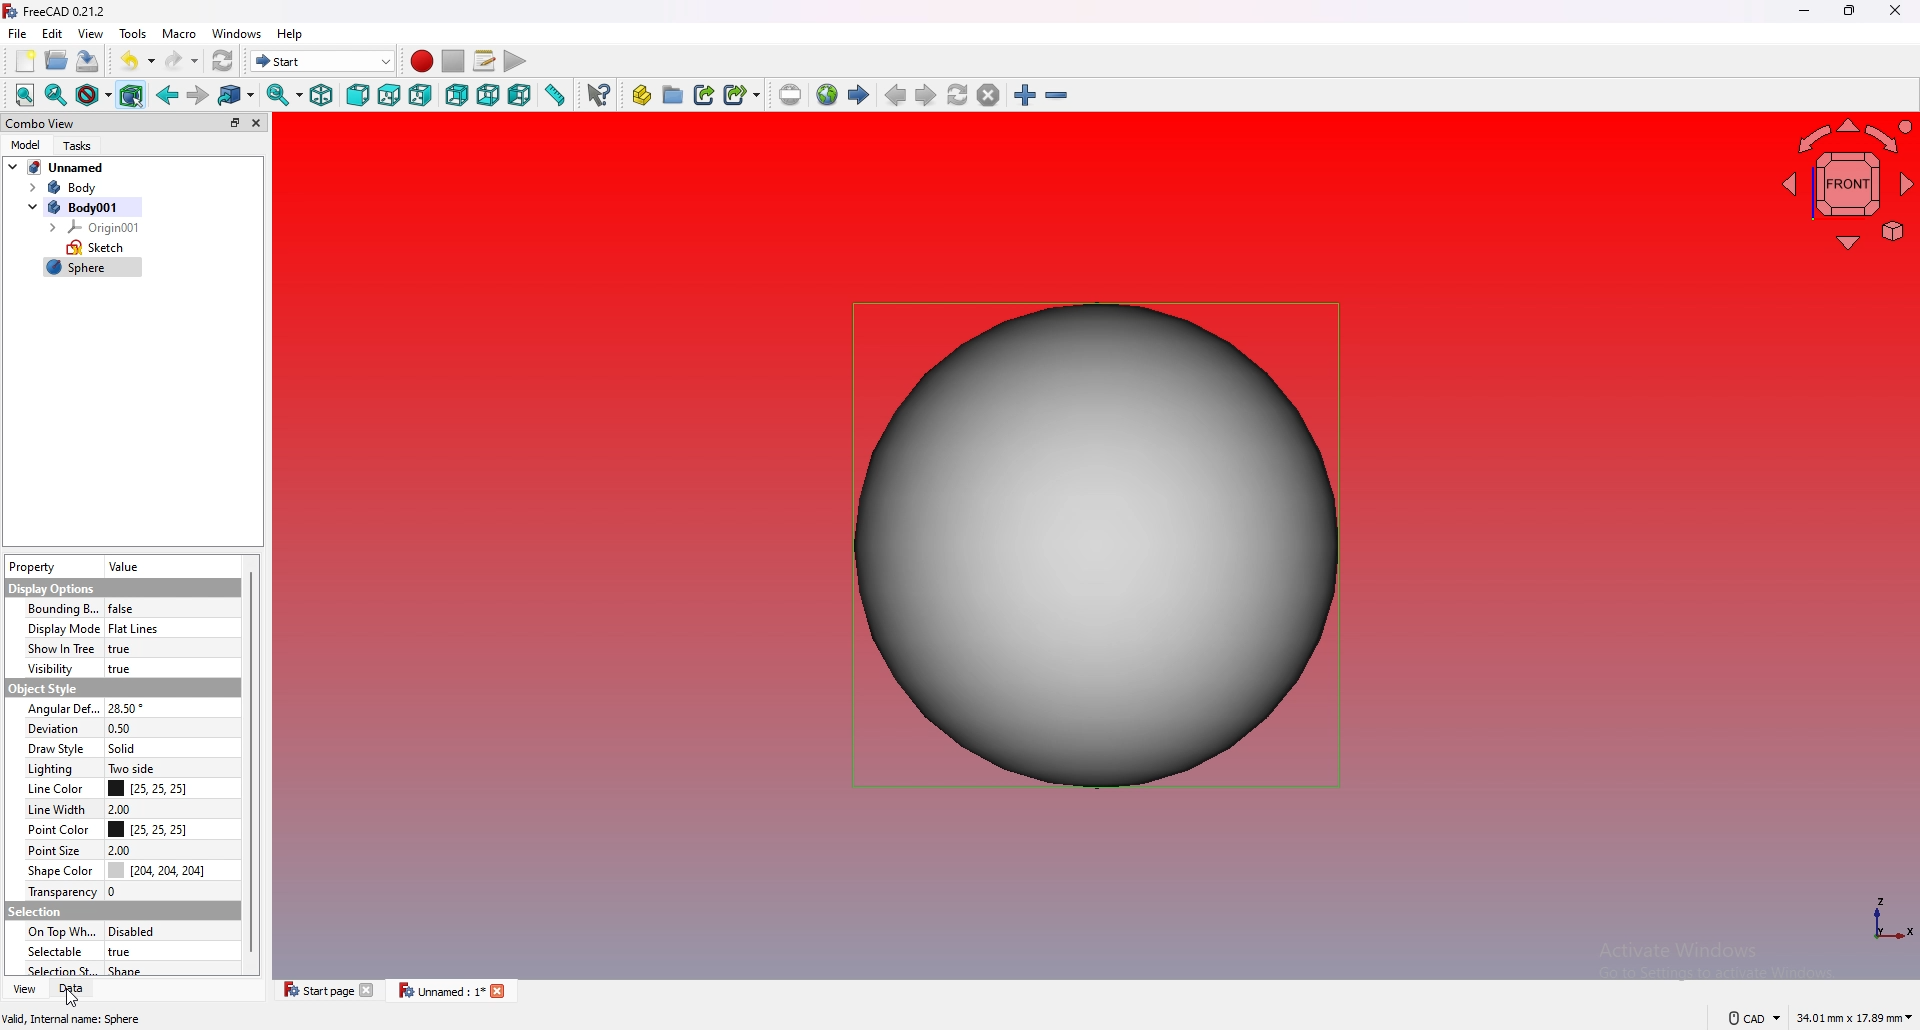 The image size is (1920, 1030). I want to click on axis, so click(1891, 920).